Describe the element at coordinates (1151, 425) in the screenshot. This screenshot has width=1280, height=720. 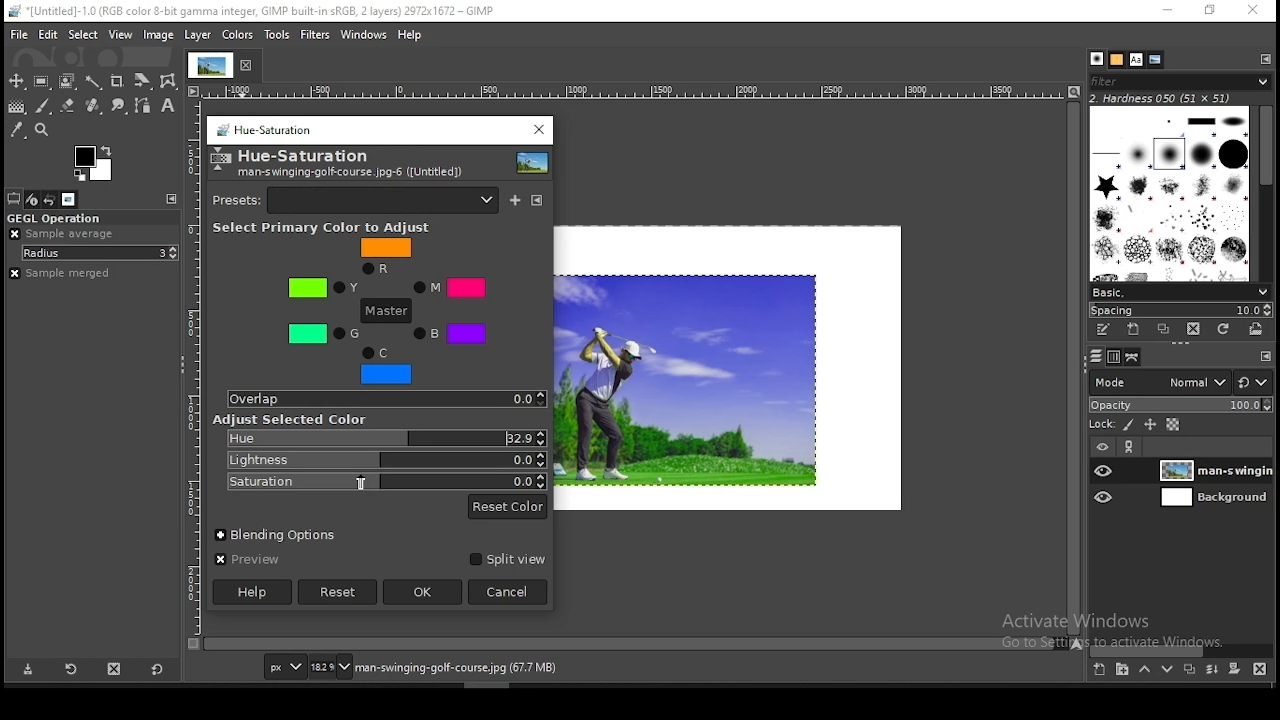
I see `lock size and position` at that location.